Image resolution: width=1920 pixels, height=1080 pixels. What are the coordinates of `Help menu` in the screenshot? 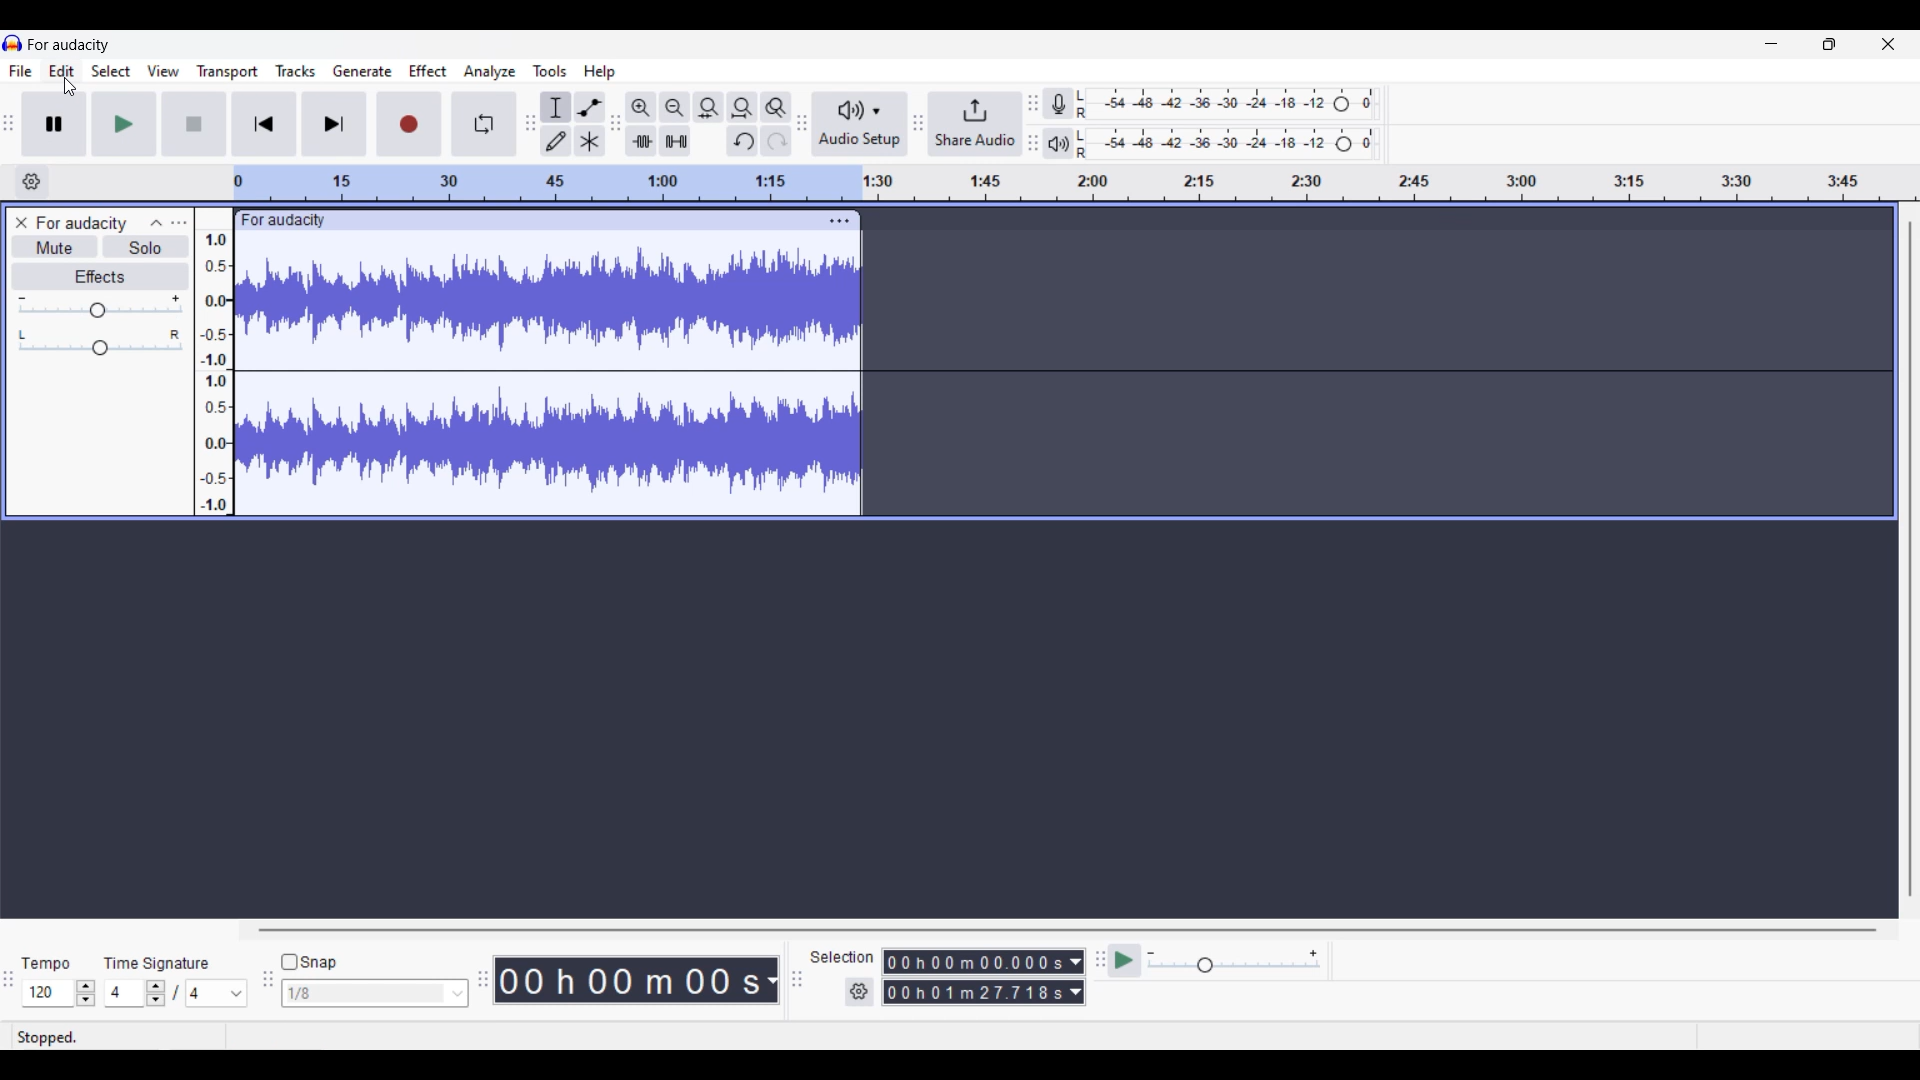 It's located at (600, 73).